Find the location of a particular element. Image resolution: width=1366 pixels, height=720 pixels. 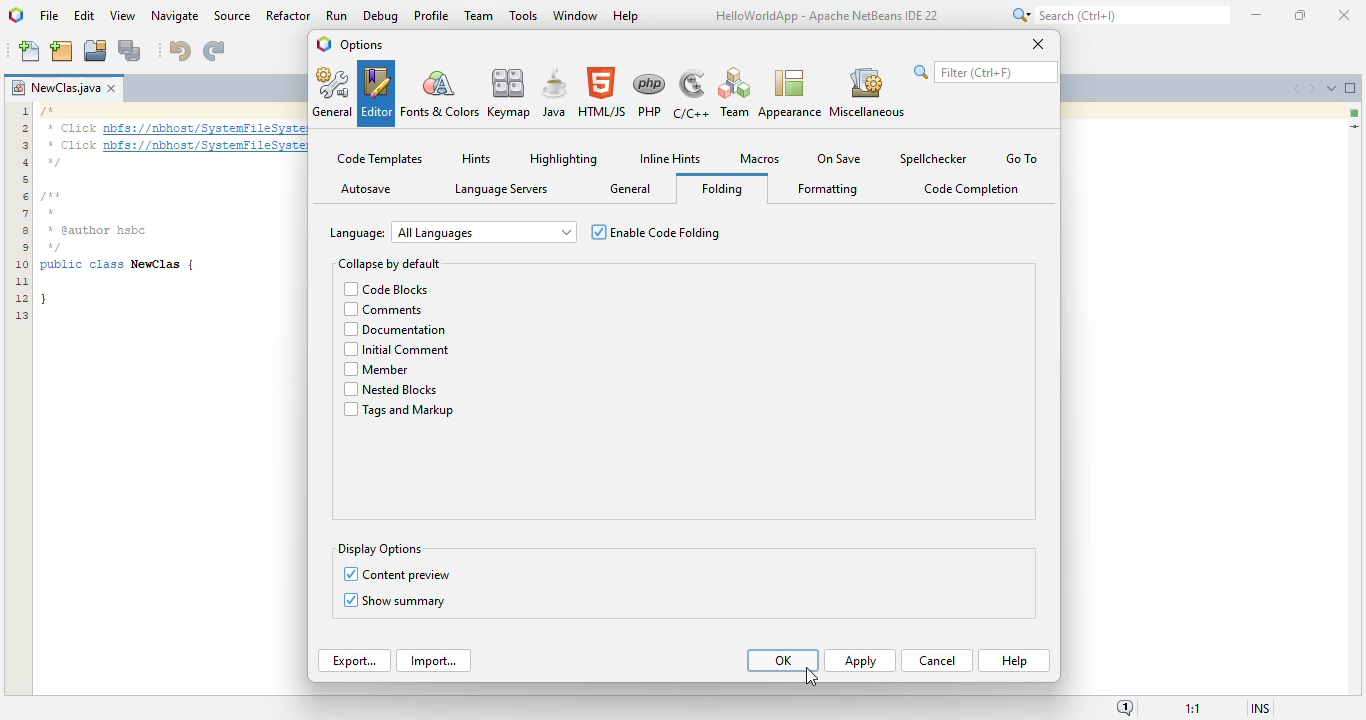

close is located at coordinates (1039, 44).